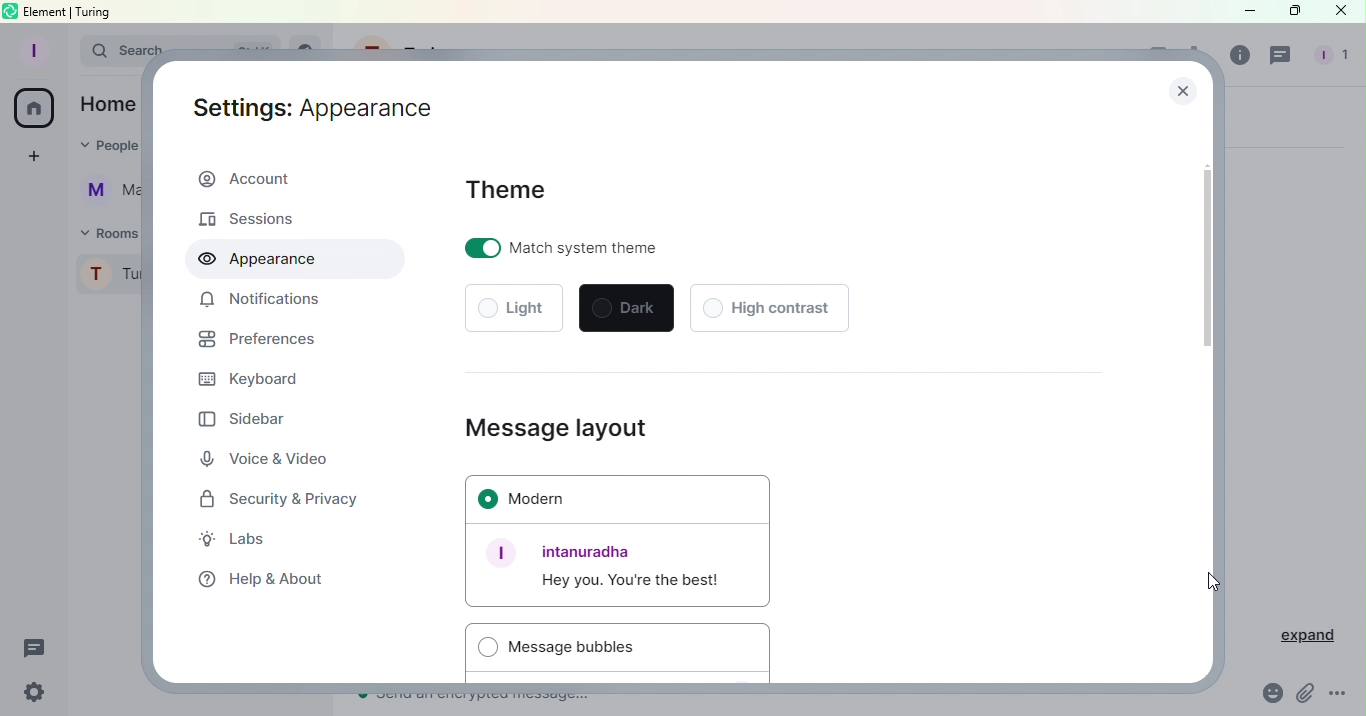  Describe the element at coordinates (619, 498) in the screenshot. I see `Modern` at that location.